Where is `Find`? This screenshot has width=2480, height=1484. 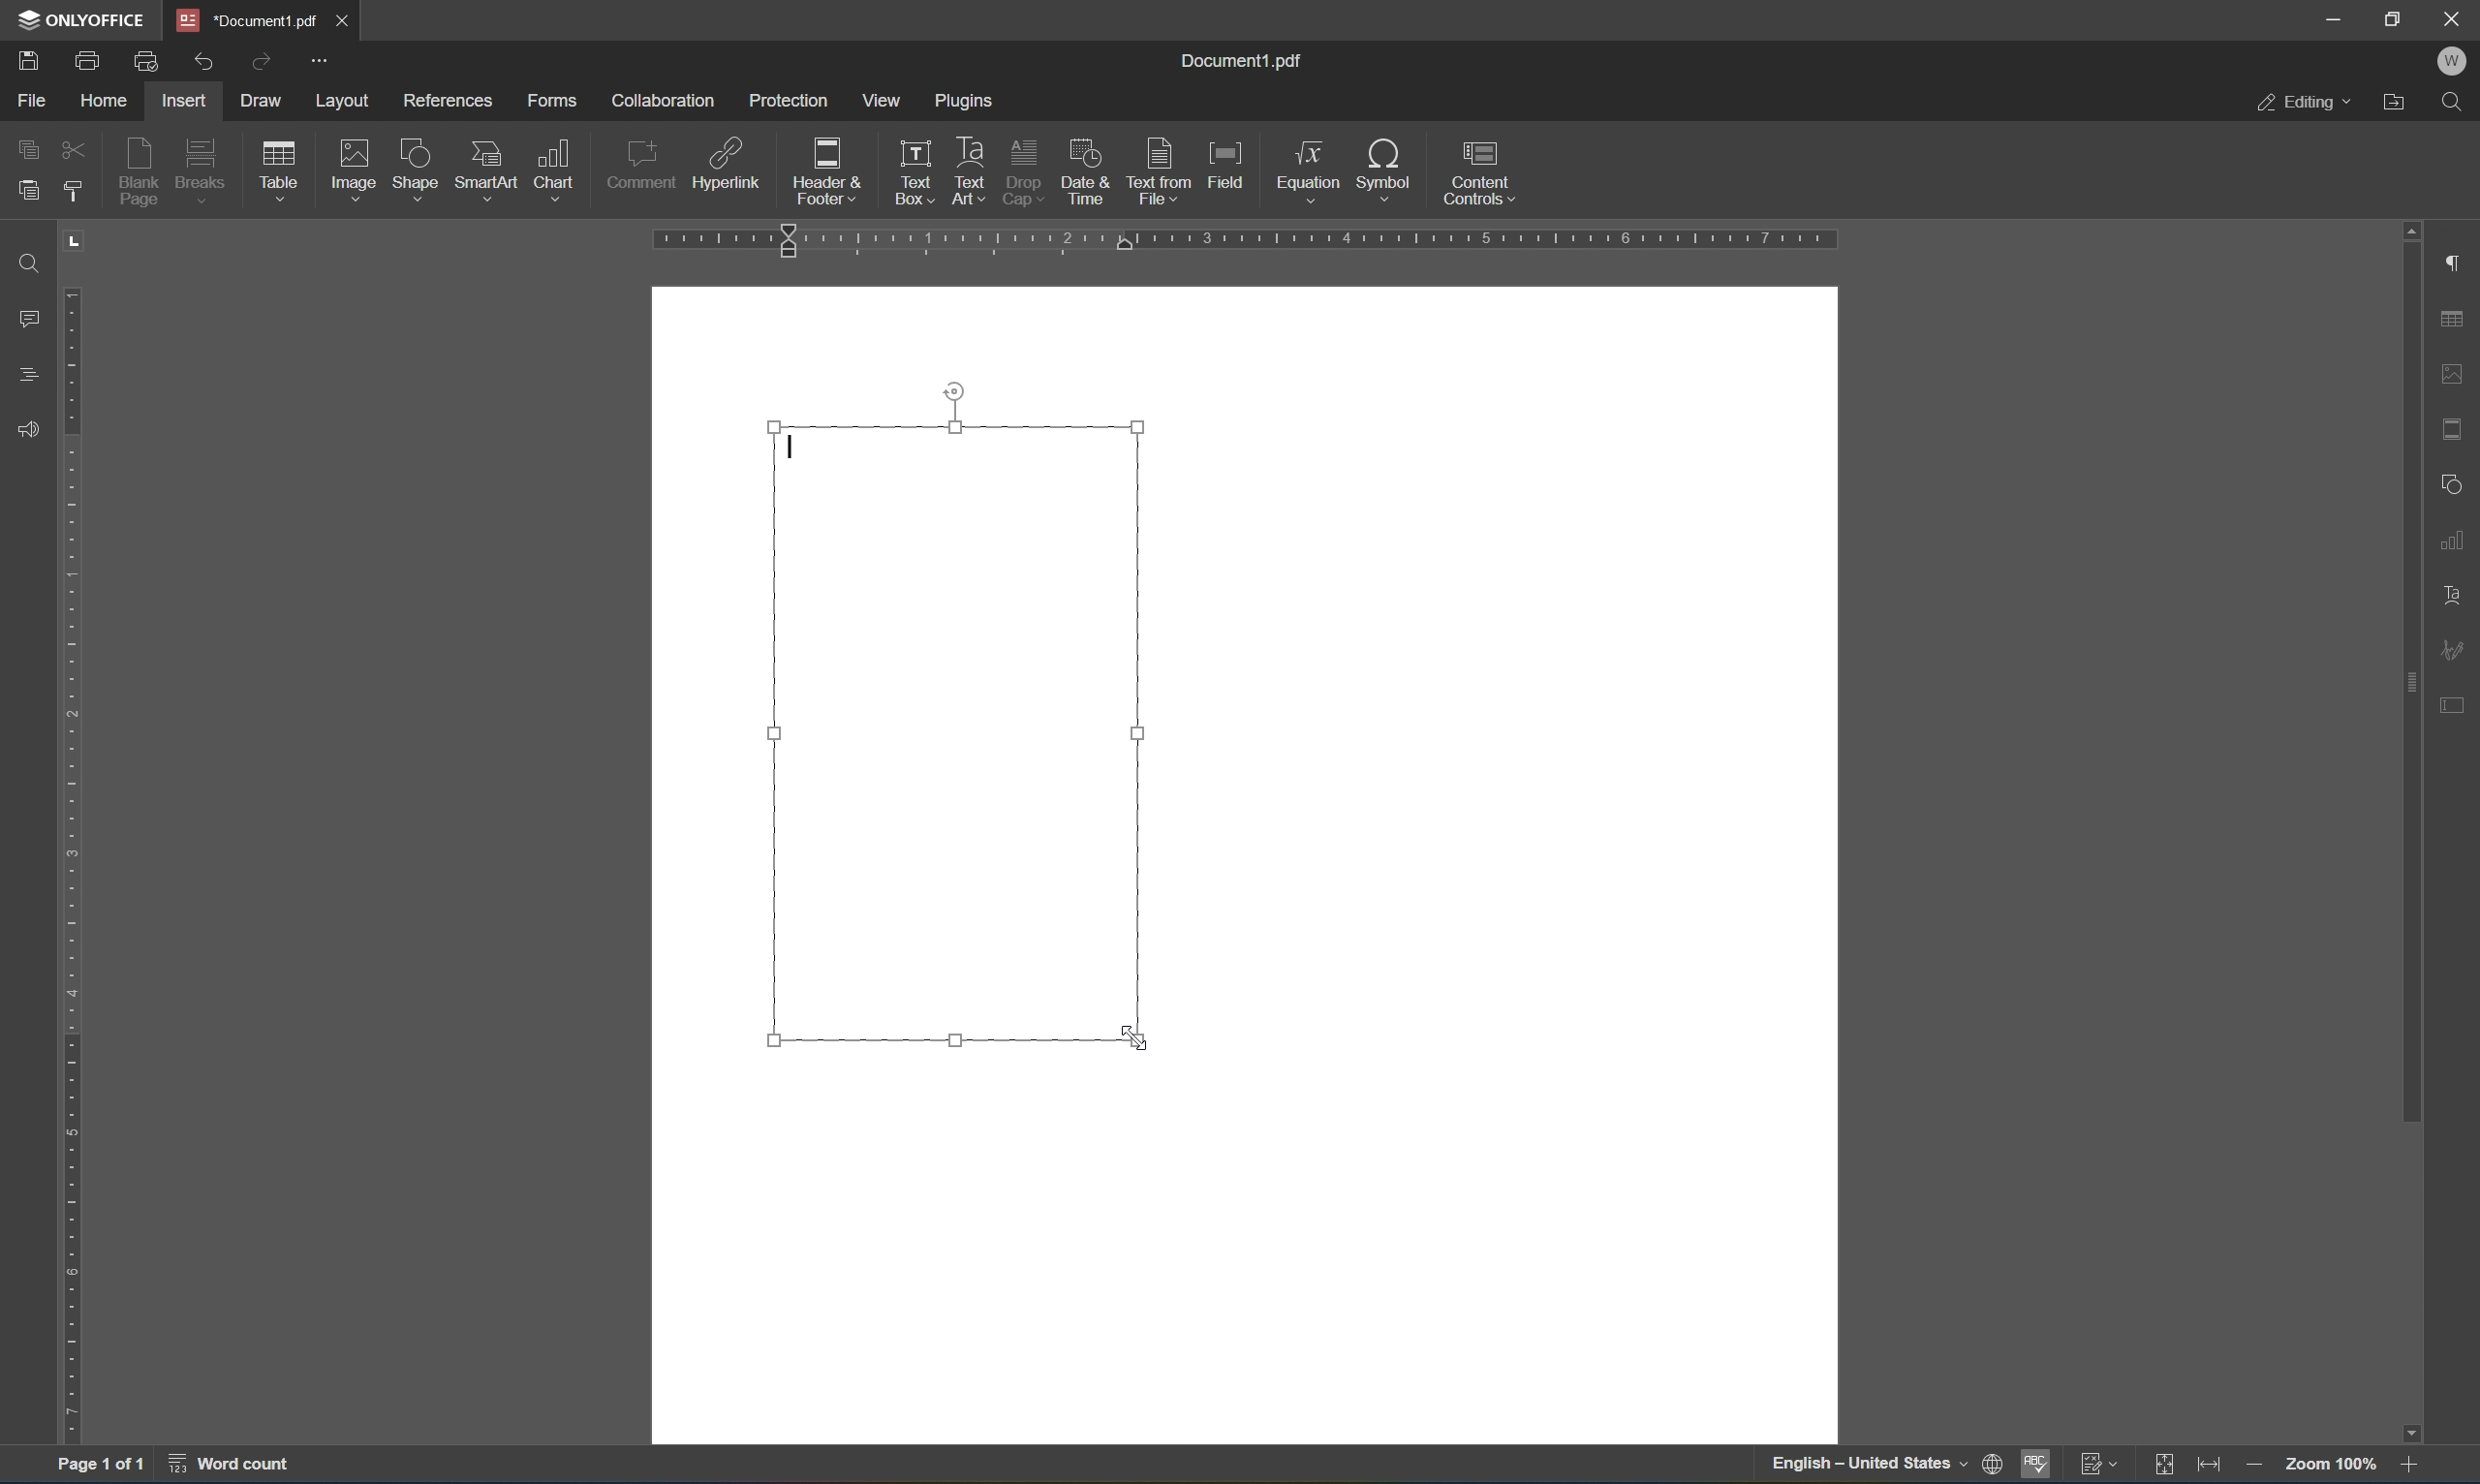 Find is located at coordinates (2451, 103).